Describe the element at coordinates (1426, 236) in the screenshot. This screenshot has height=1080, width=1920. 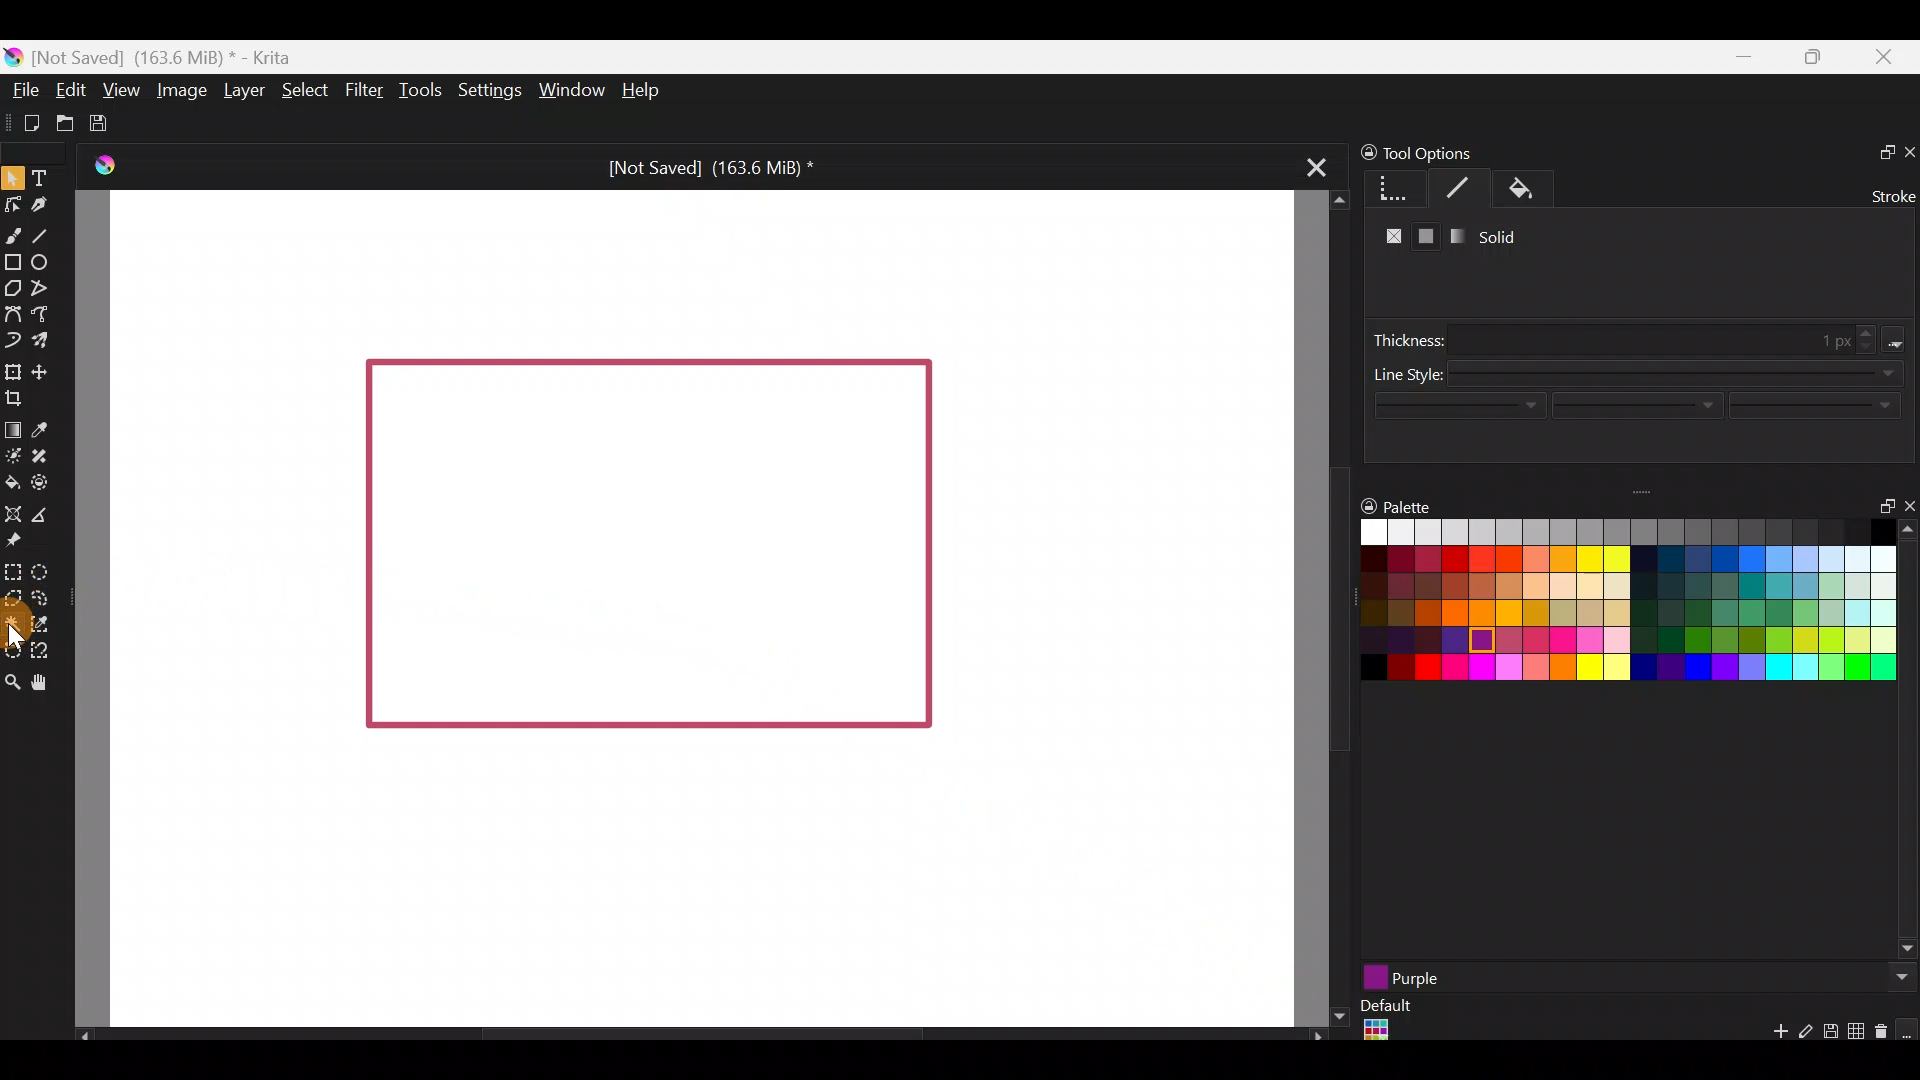
I see `Solid colour fill` at that location.